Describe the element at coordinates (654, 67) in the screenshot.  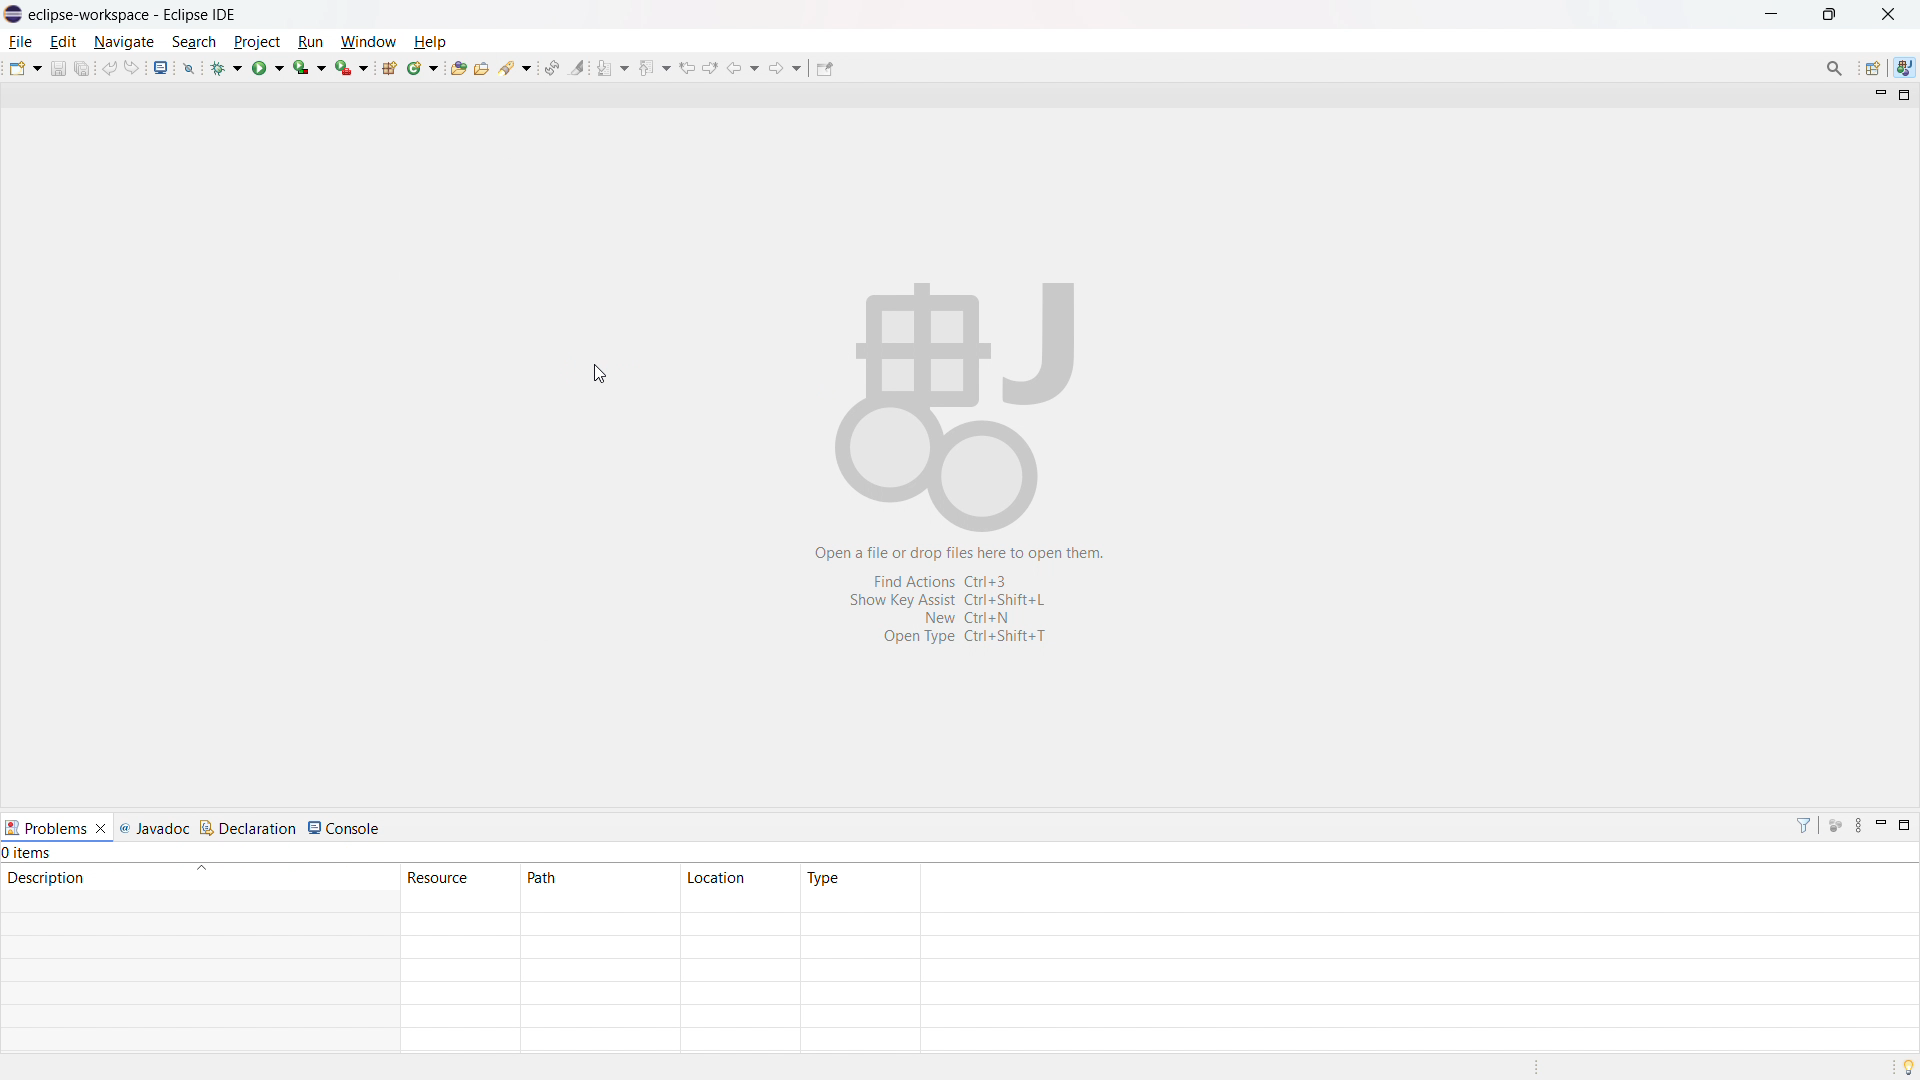
I see `previious annotation` at that location.